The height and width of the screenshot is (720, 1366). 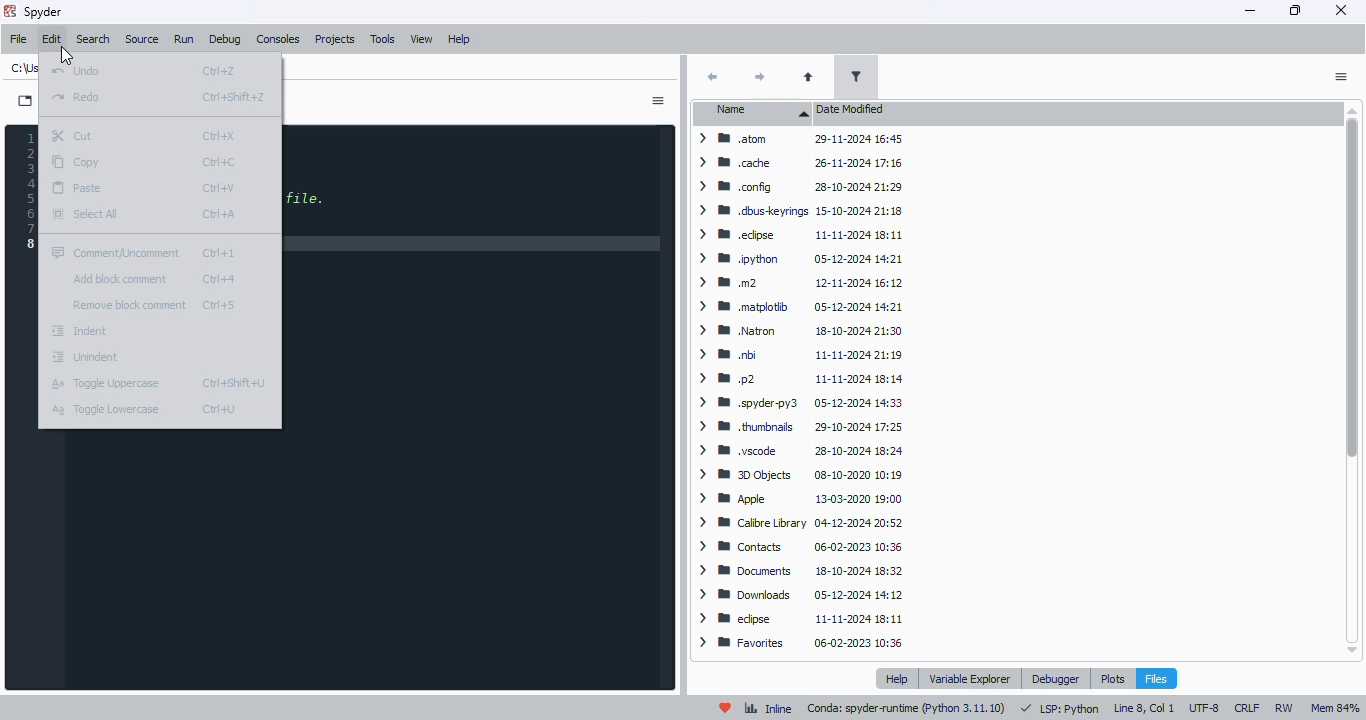 I want to click on comment/uncomment, so click(x=114, y=252).